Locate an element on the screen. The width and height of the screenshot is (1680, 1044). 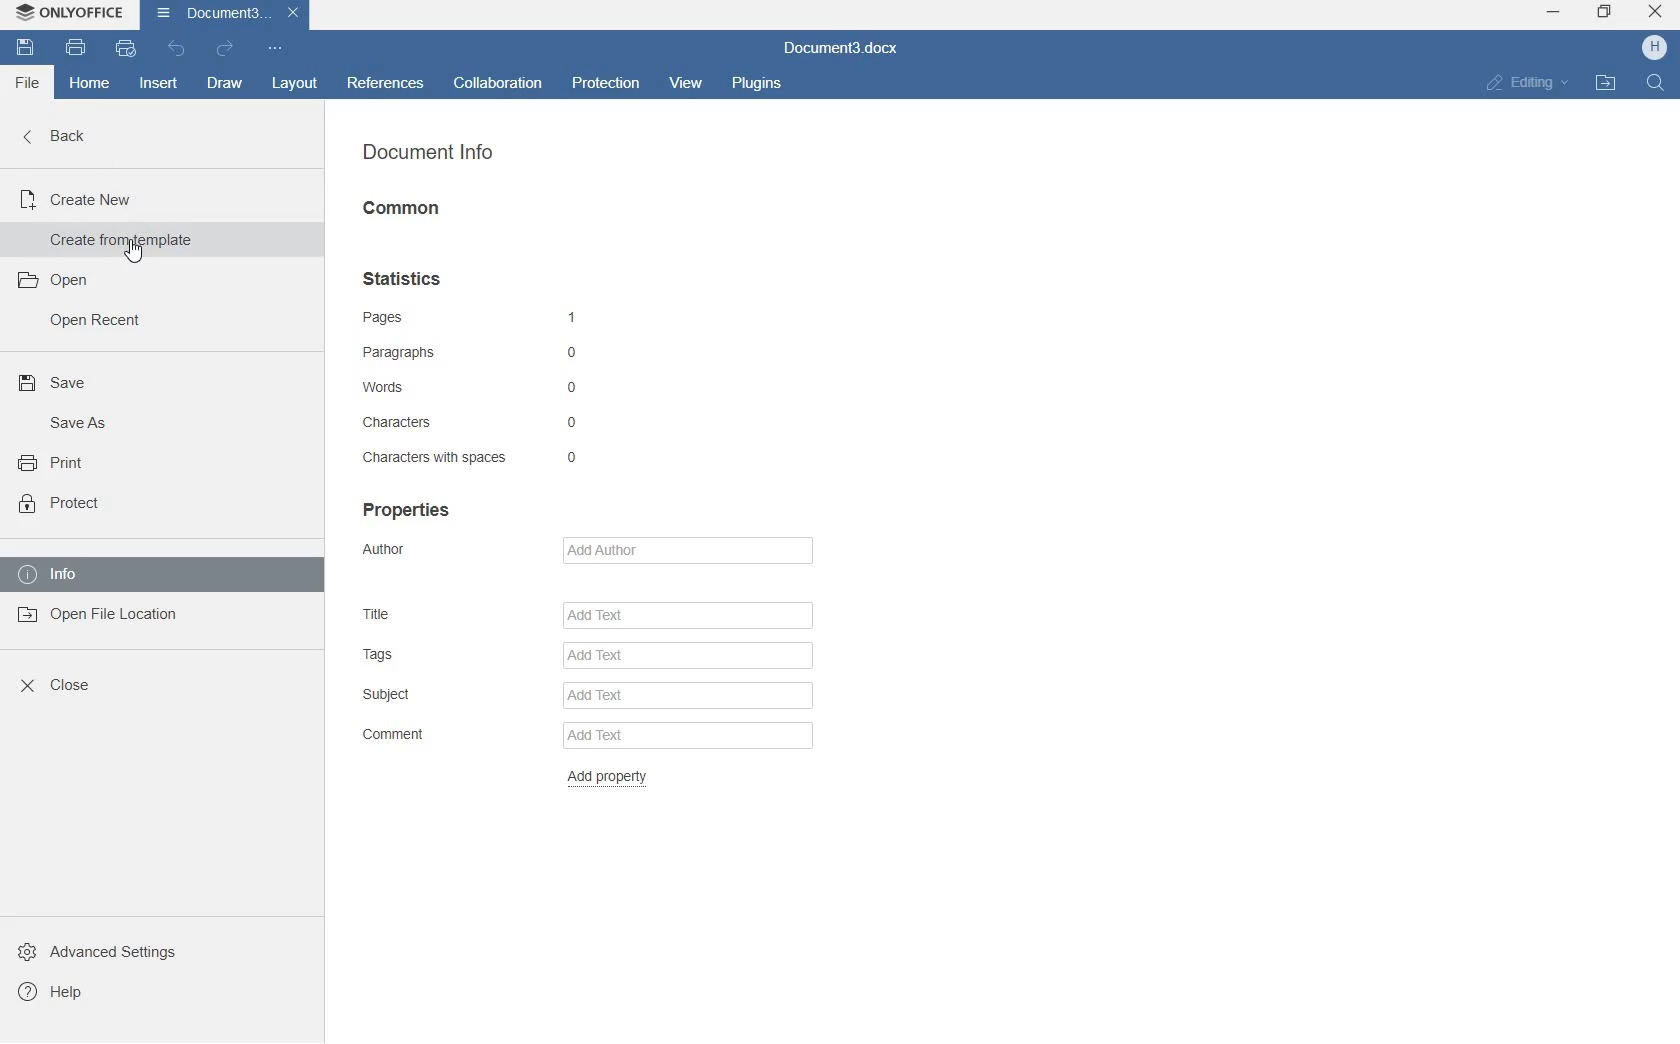
ave is located at coordinates (63, 386).